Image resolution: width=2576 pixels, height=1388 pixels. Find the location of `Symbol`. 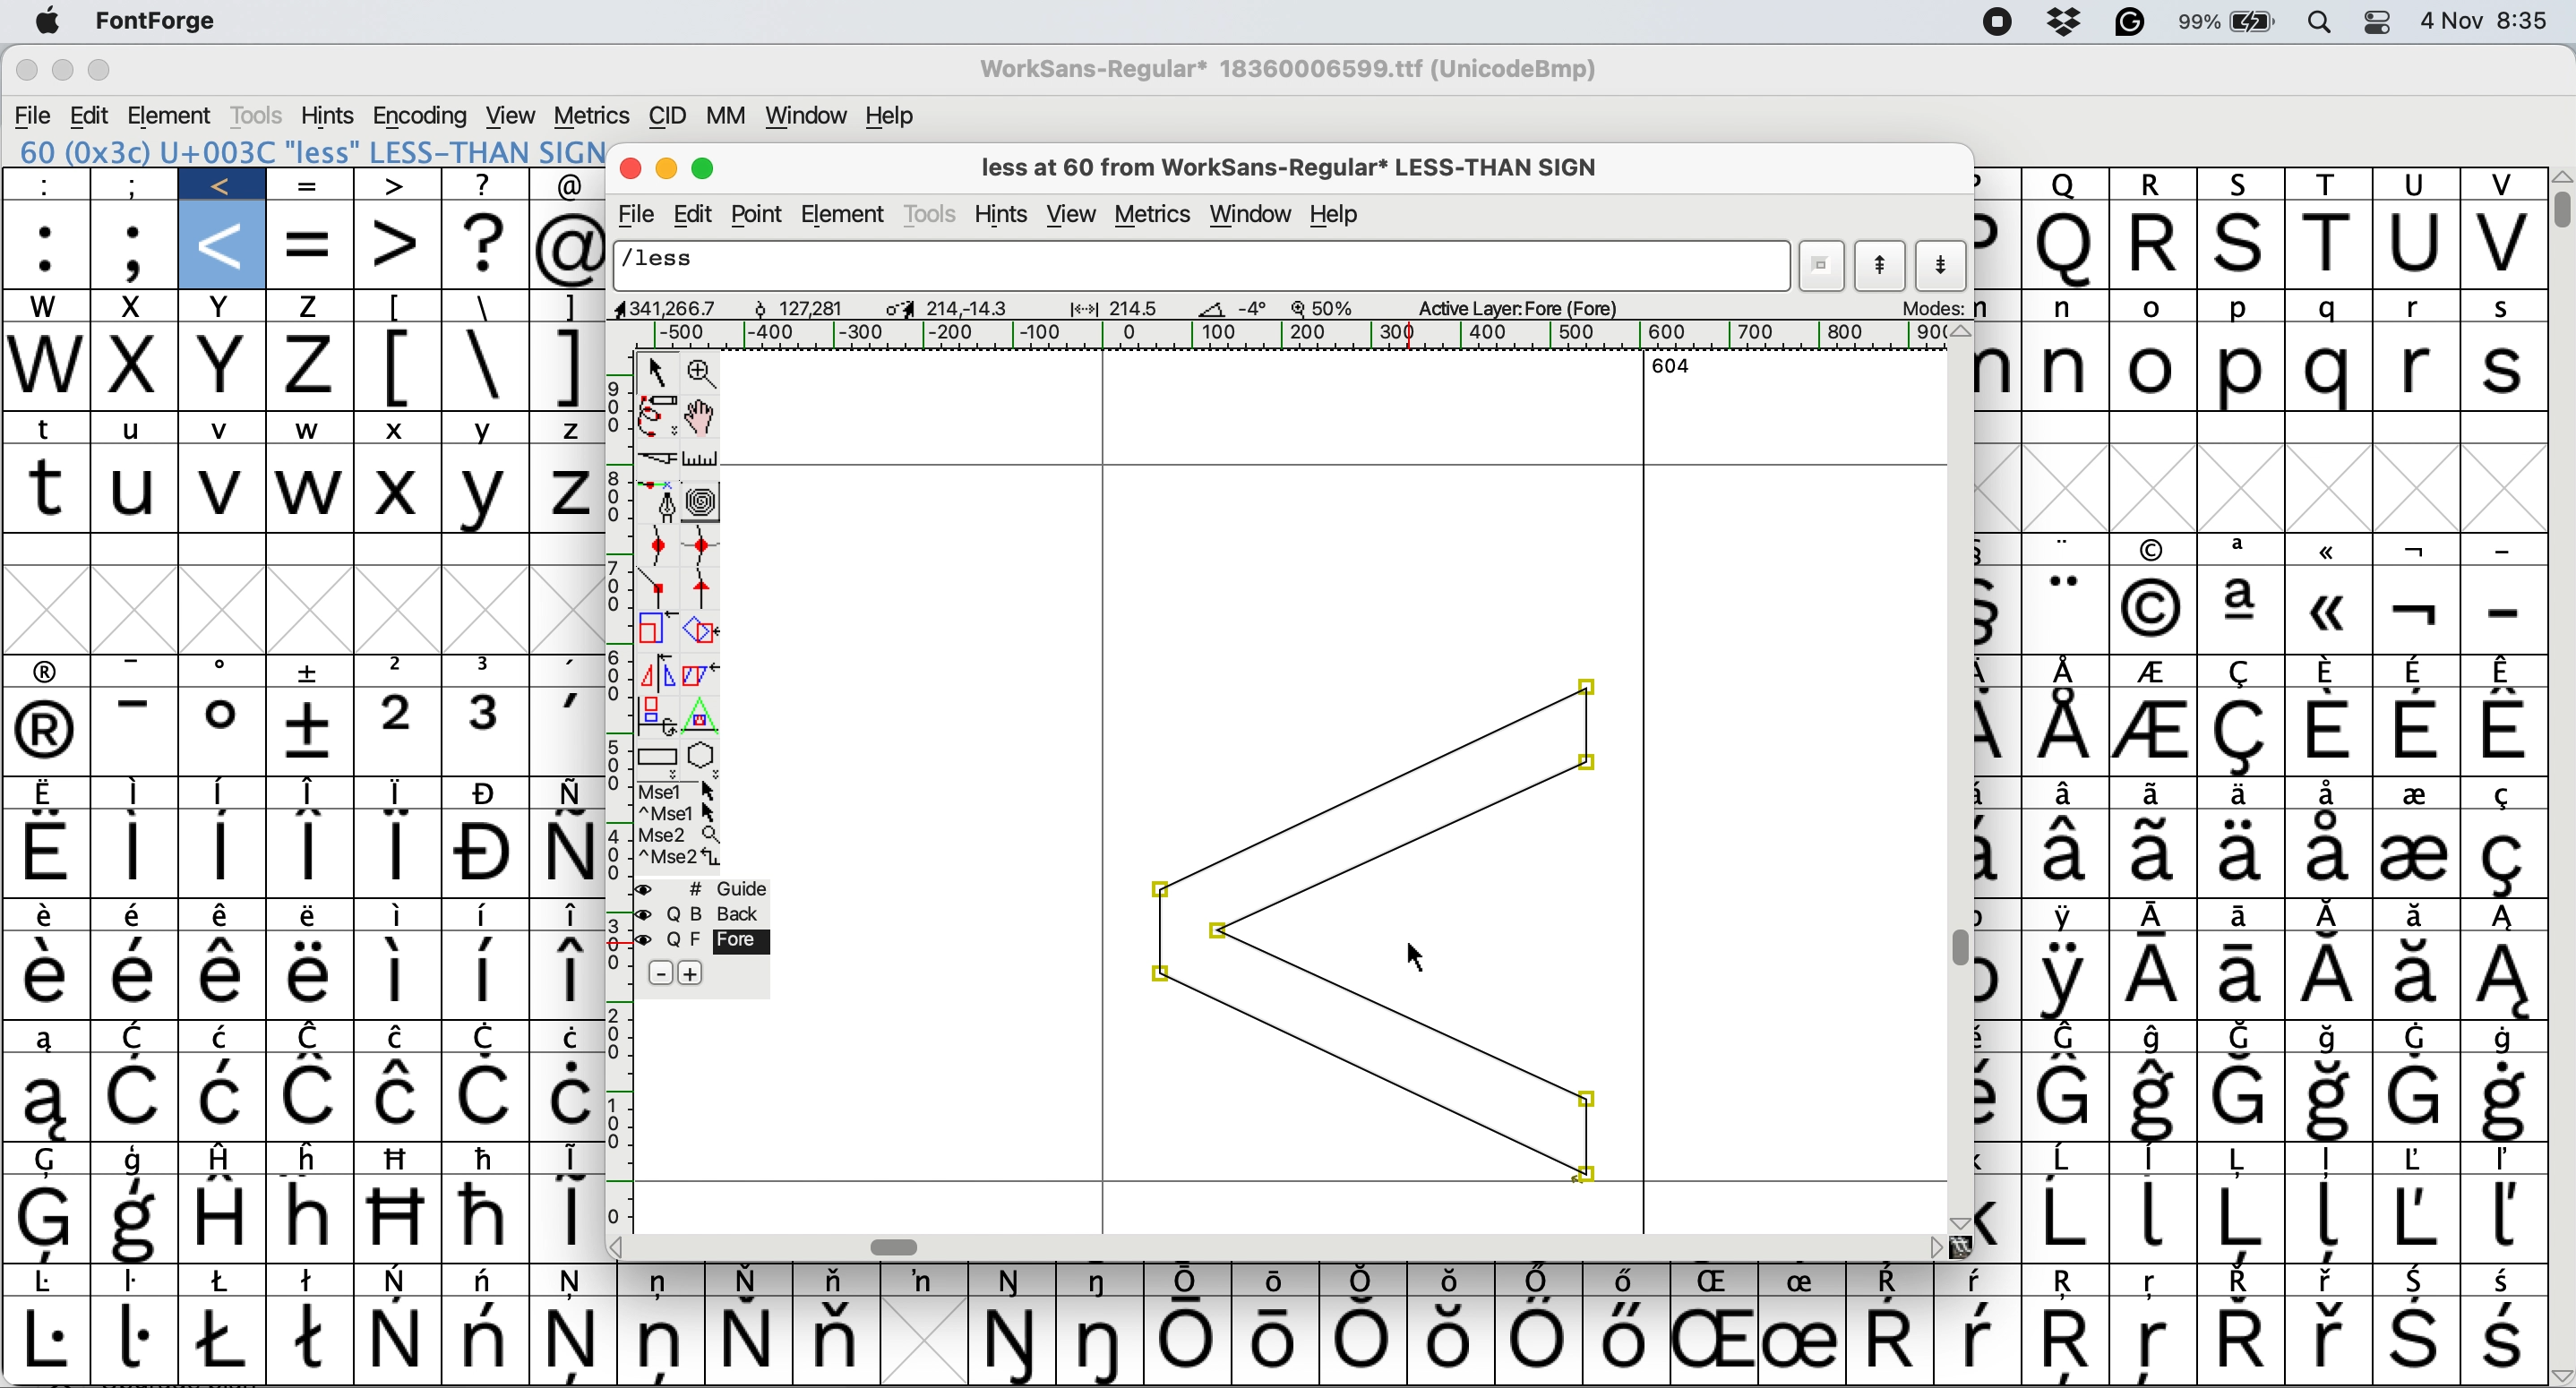

Symbol is located at coordinates (2416, 1281).